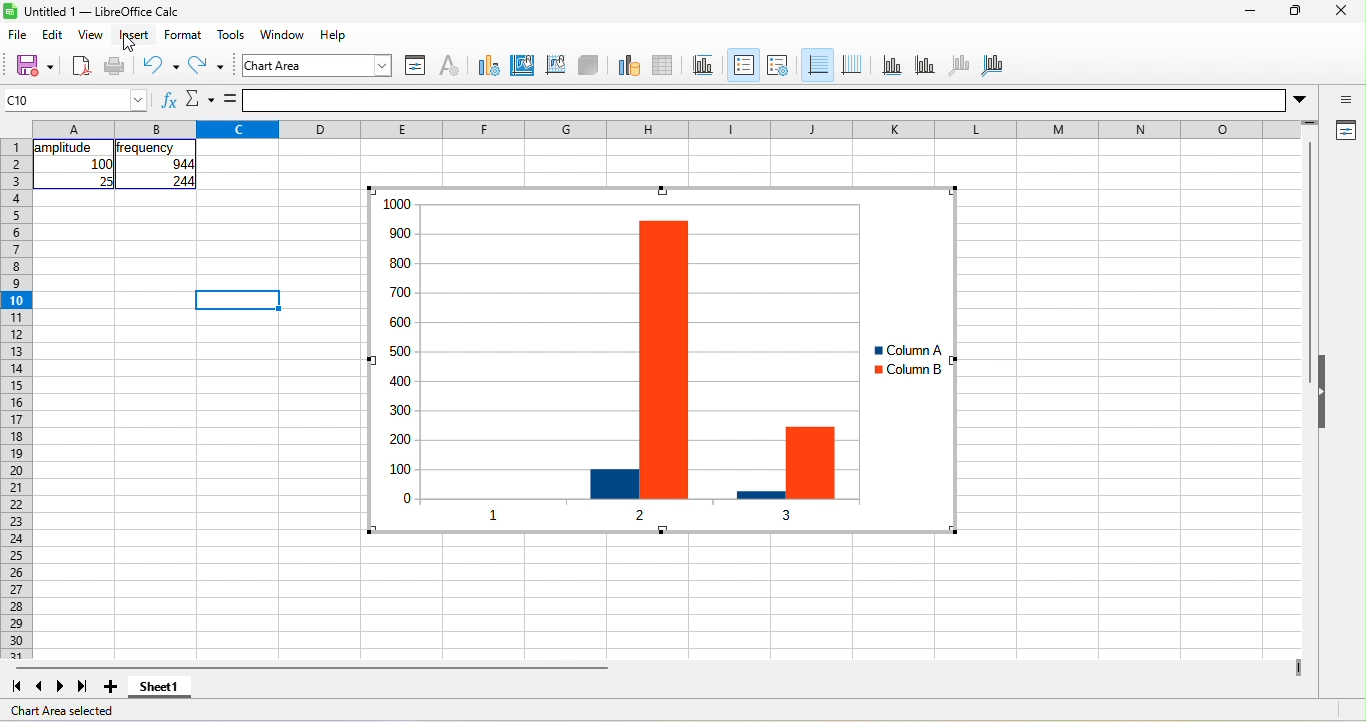 The width and height of the screenshot is (1366, 722). Describe the element at coordinates (64, 686) in the screenshot. I see `next sheet` at that location.